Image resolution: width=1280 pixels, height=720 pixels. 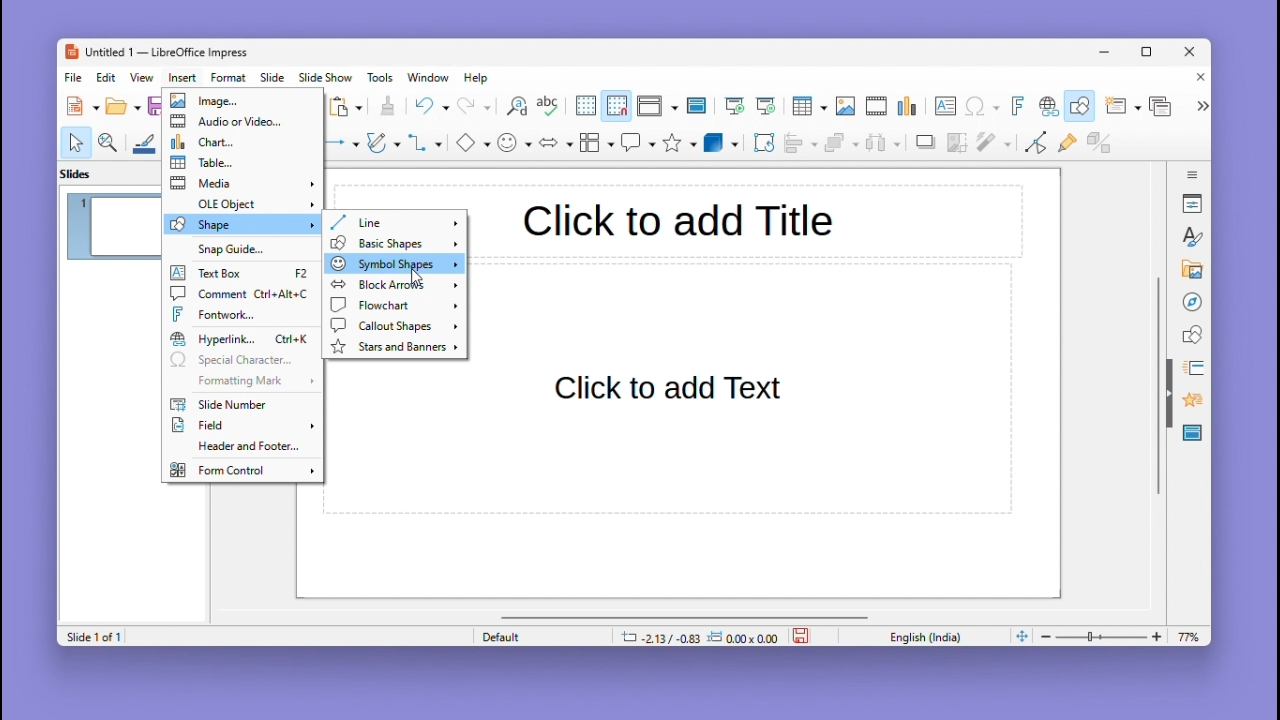 What do you see at coordinates (809, 107) in the screenshot?
I see `Table` at bounding box center [809, 107].